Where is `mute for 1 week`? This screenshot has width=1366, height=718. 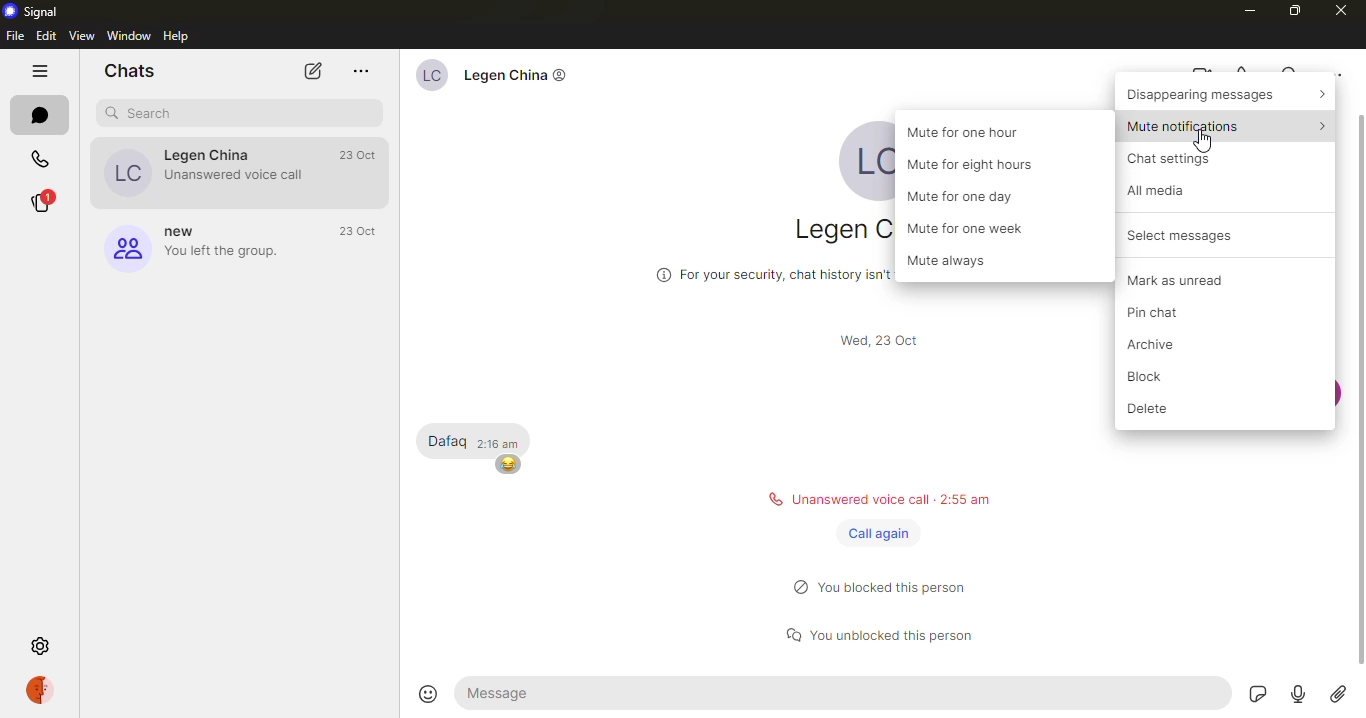 mute for 1 week is located at coordinates (973, 228).